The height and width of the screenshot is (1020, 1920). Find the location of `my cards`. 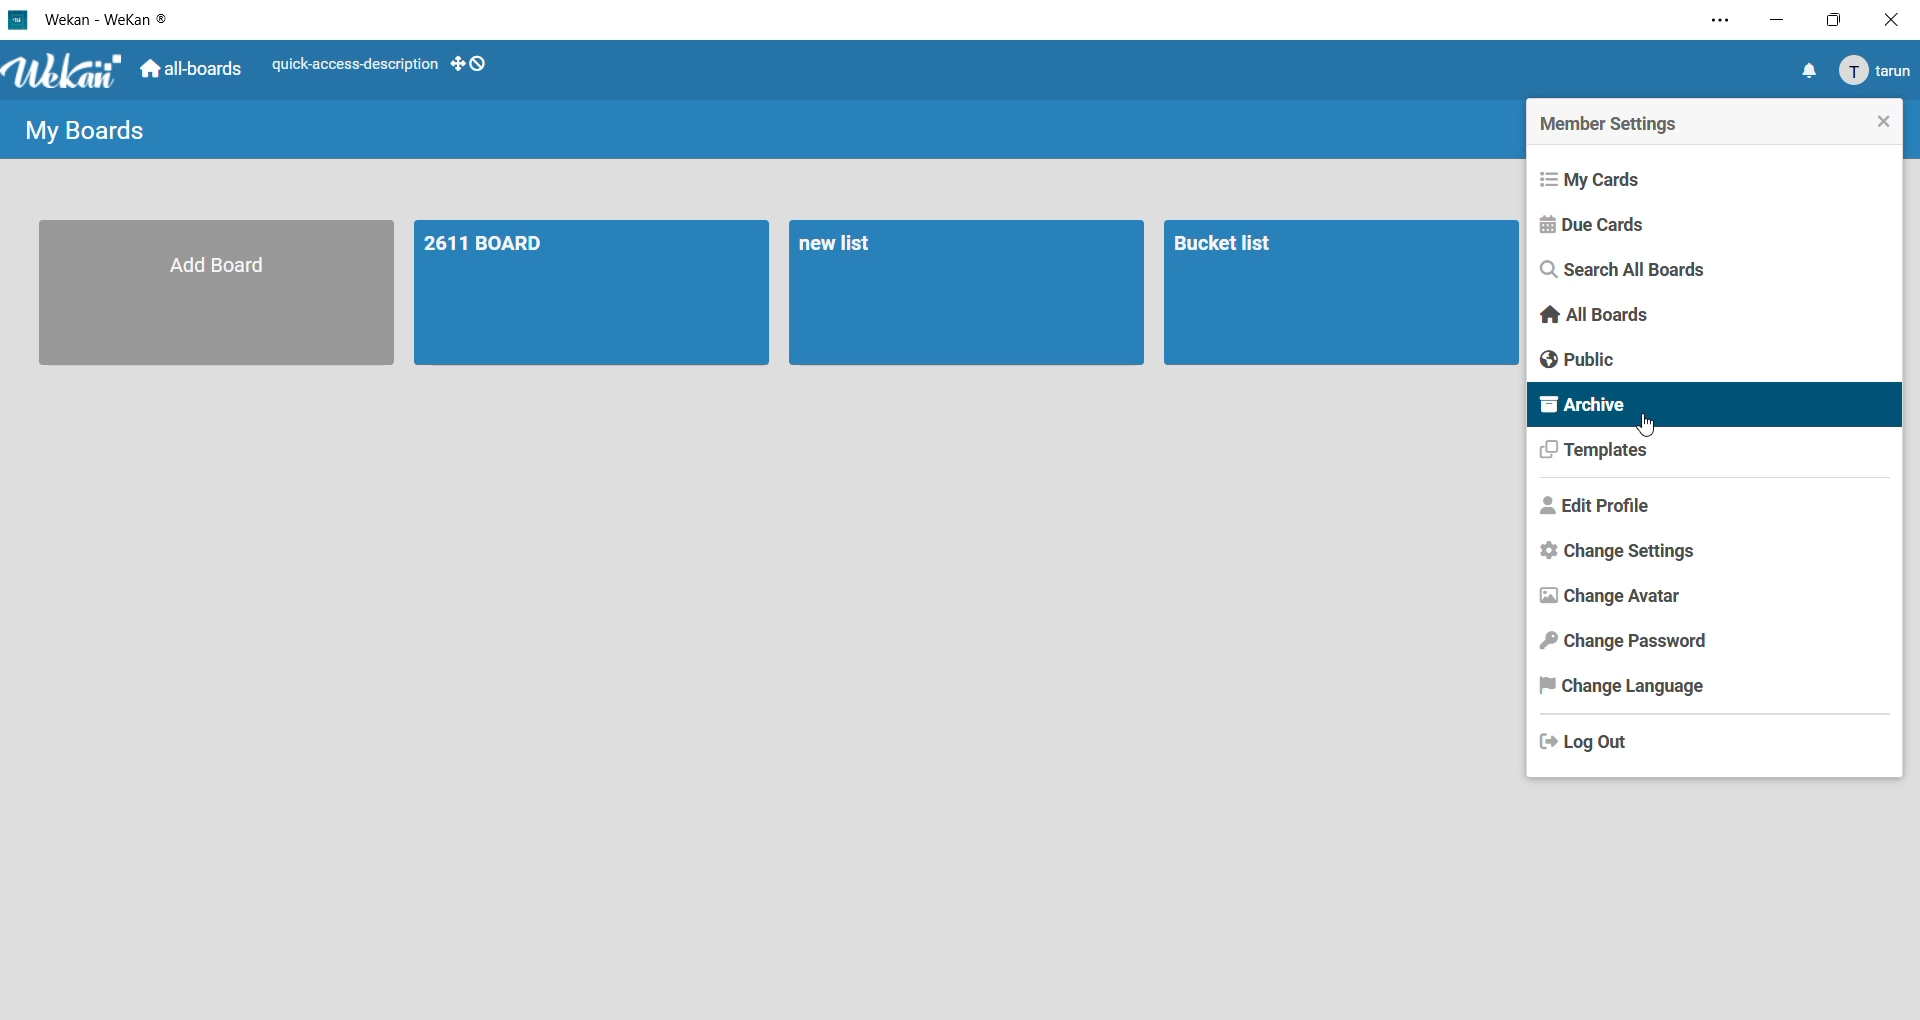

my cards is located at coordinates (1602, 178).